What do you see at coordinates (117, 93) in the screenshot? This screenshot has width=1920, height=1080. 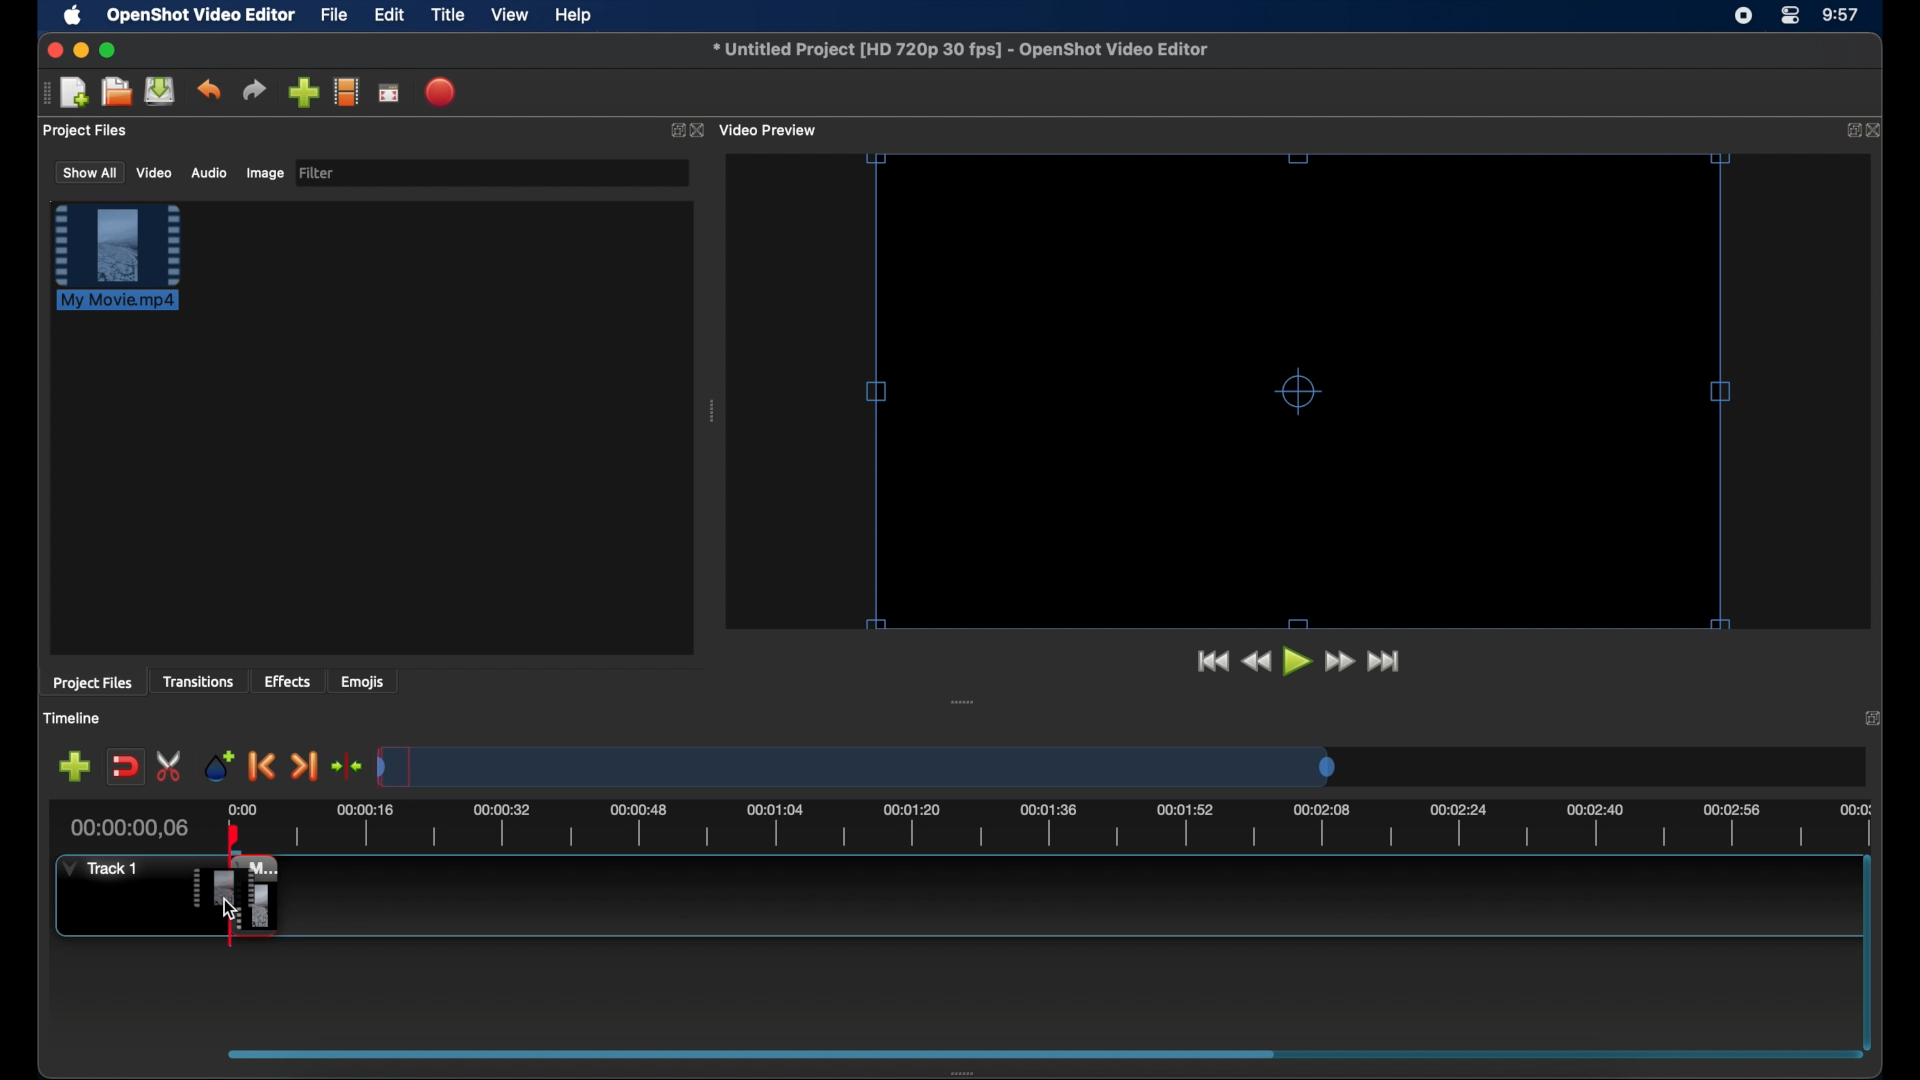 I see `open files` at bounding box center [117, 93].